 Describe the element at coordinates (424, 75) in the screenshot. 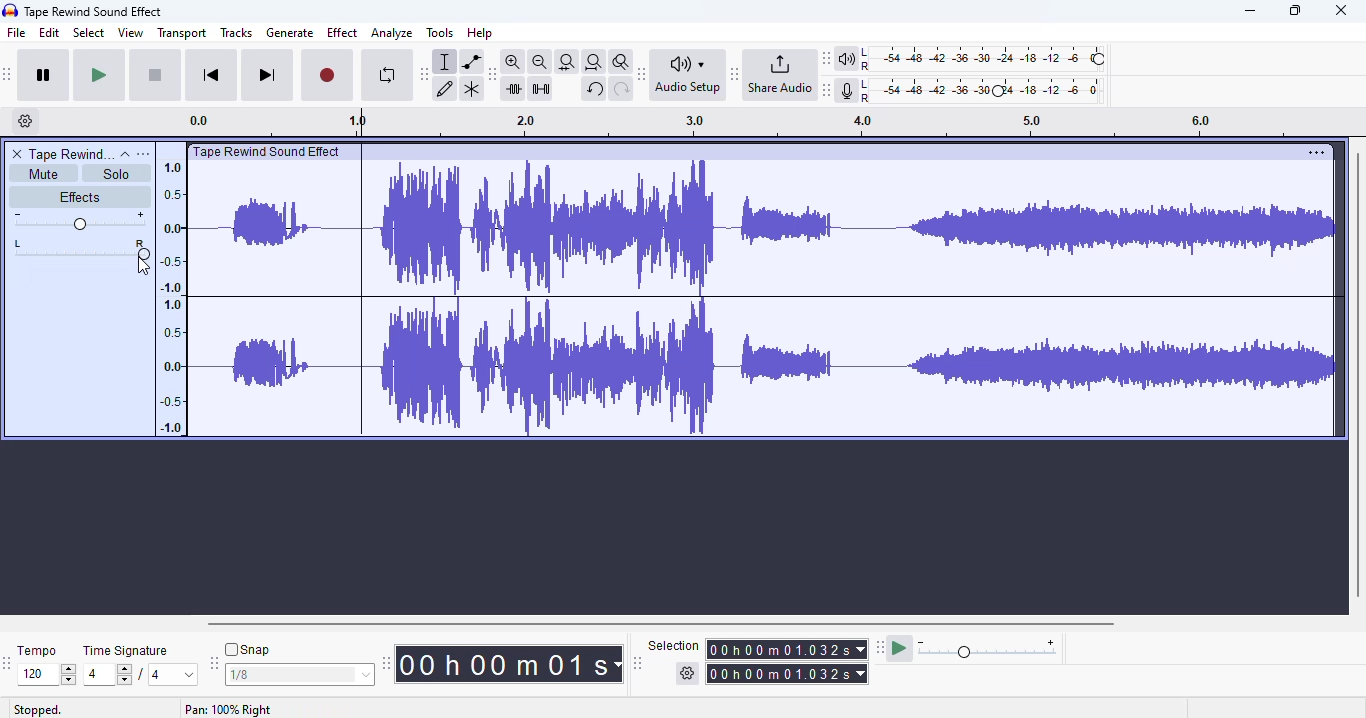

I see `audacity tools toolbar` at that location.